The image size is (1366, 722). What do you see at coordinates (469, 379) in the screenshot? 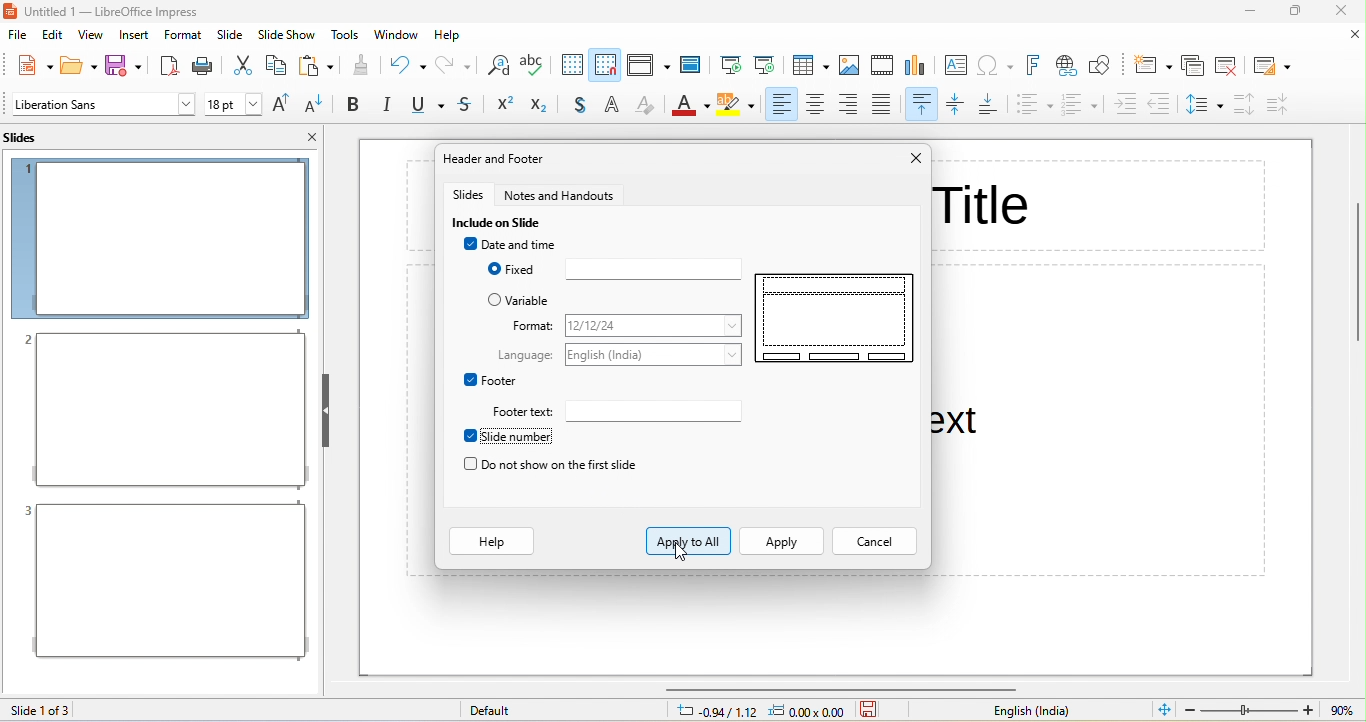
I see `Checkbox` at bounding box center [469, 379].